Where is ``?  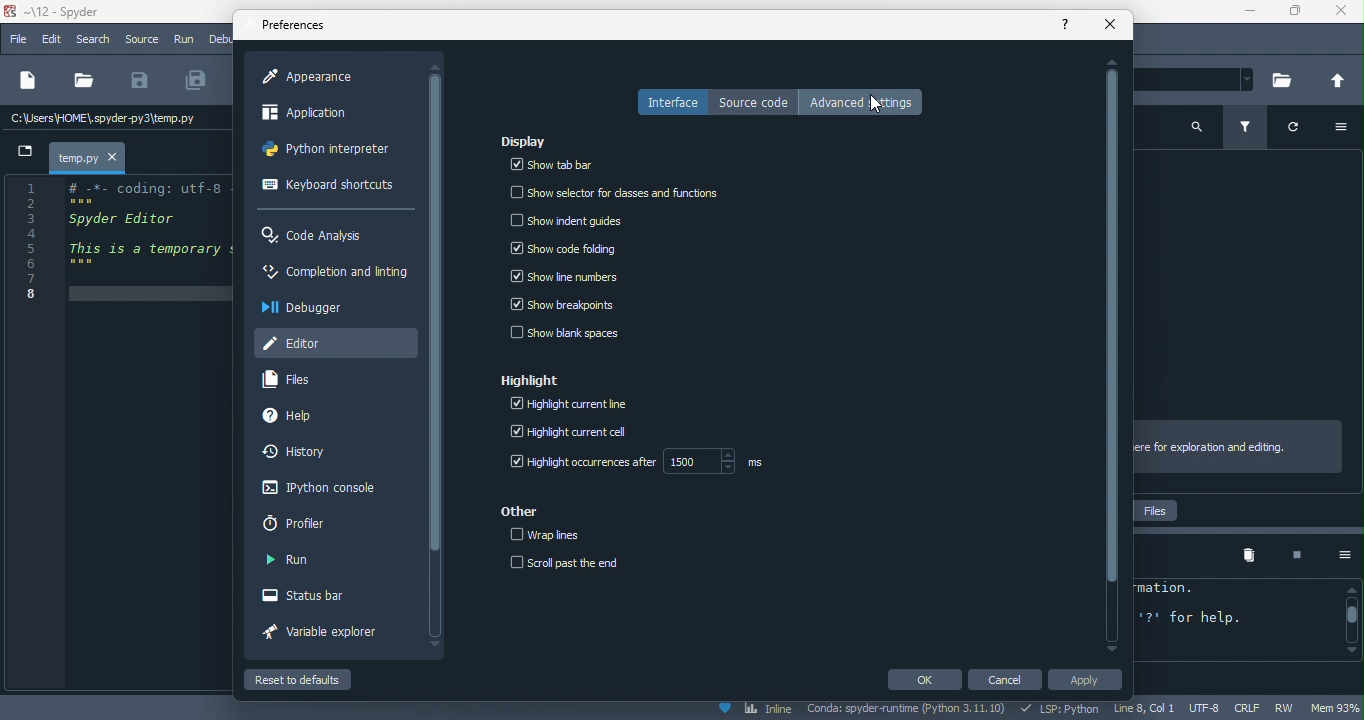
 is located at coordinates (1291, 80).